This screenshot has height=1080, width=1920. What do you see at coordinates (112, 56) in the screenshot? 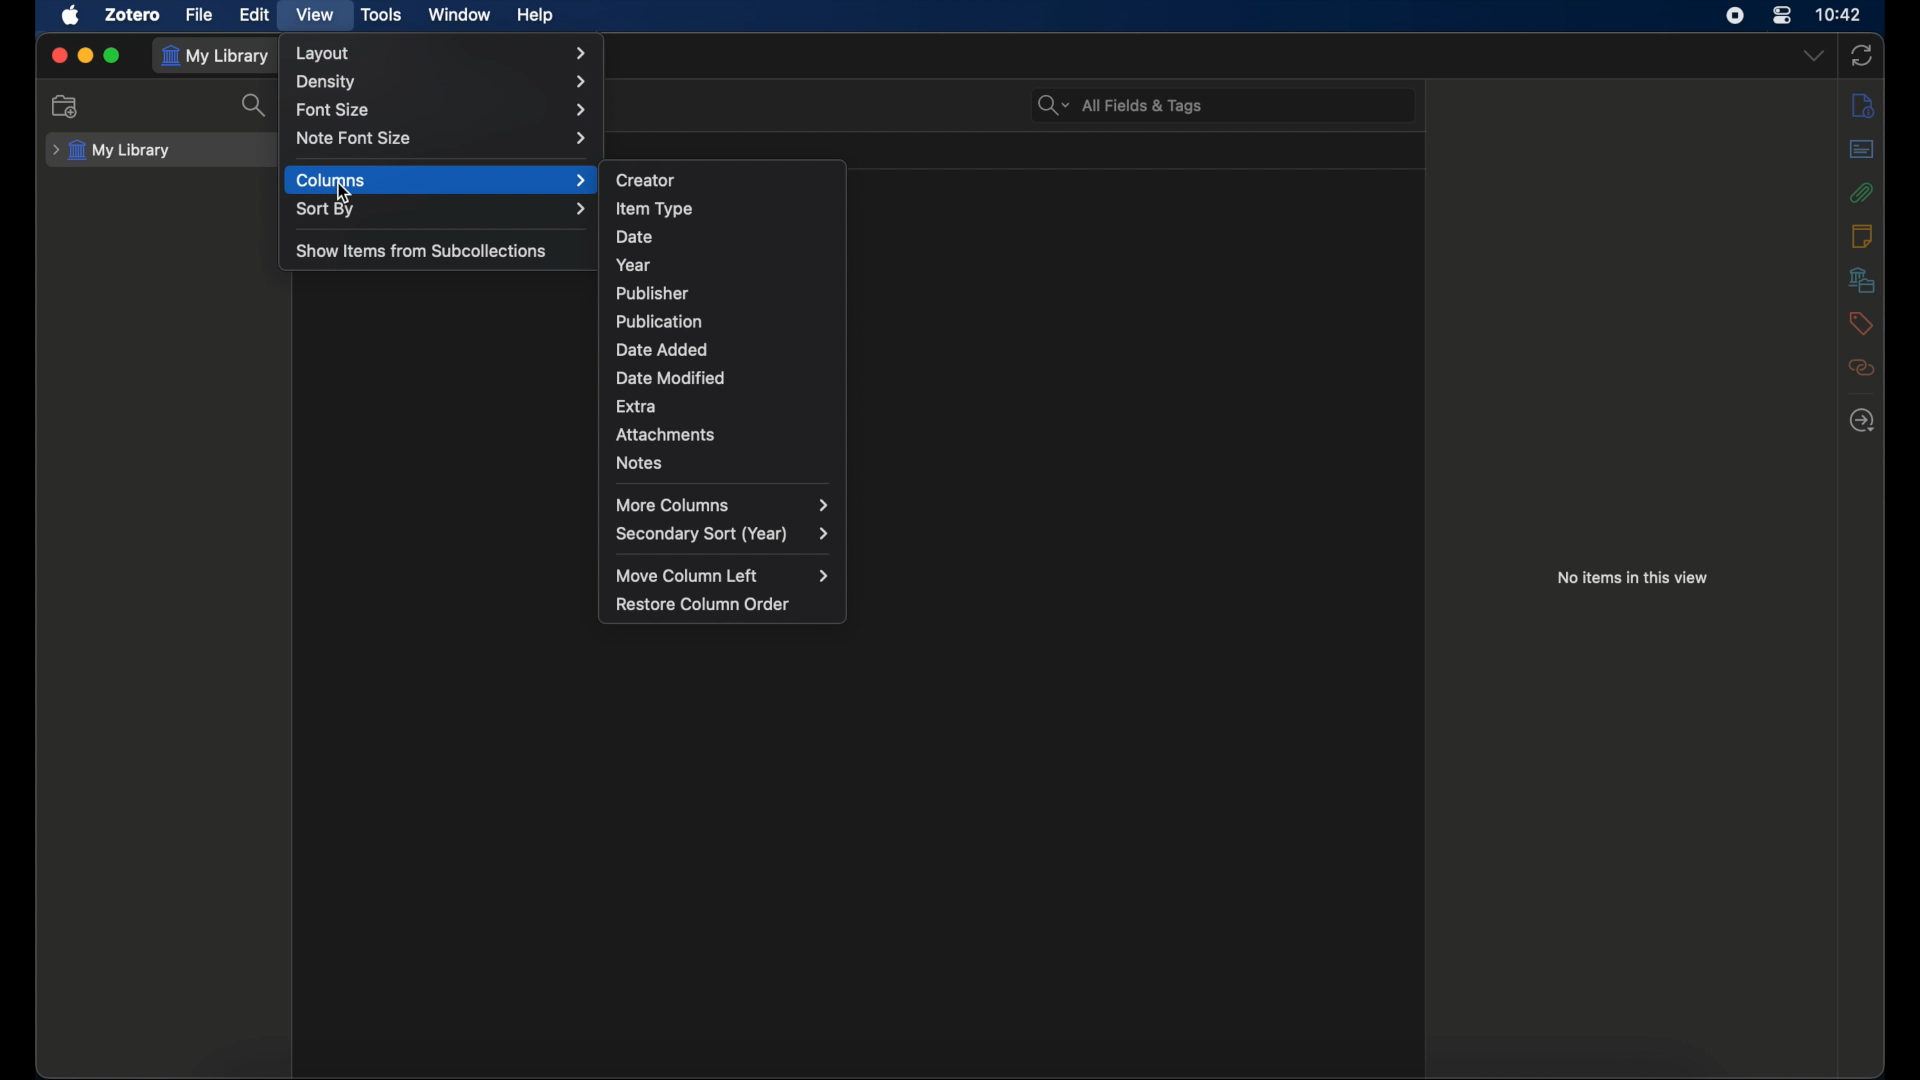
I see `maximize` at bounding box center [112, 56].